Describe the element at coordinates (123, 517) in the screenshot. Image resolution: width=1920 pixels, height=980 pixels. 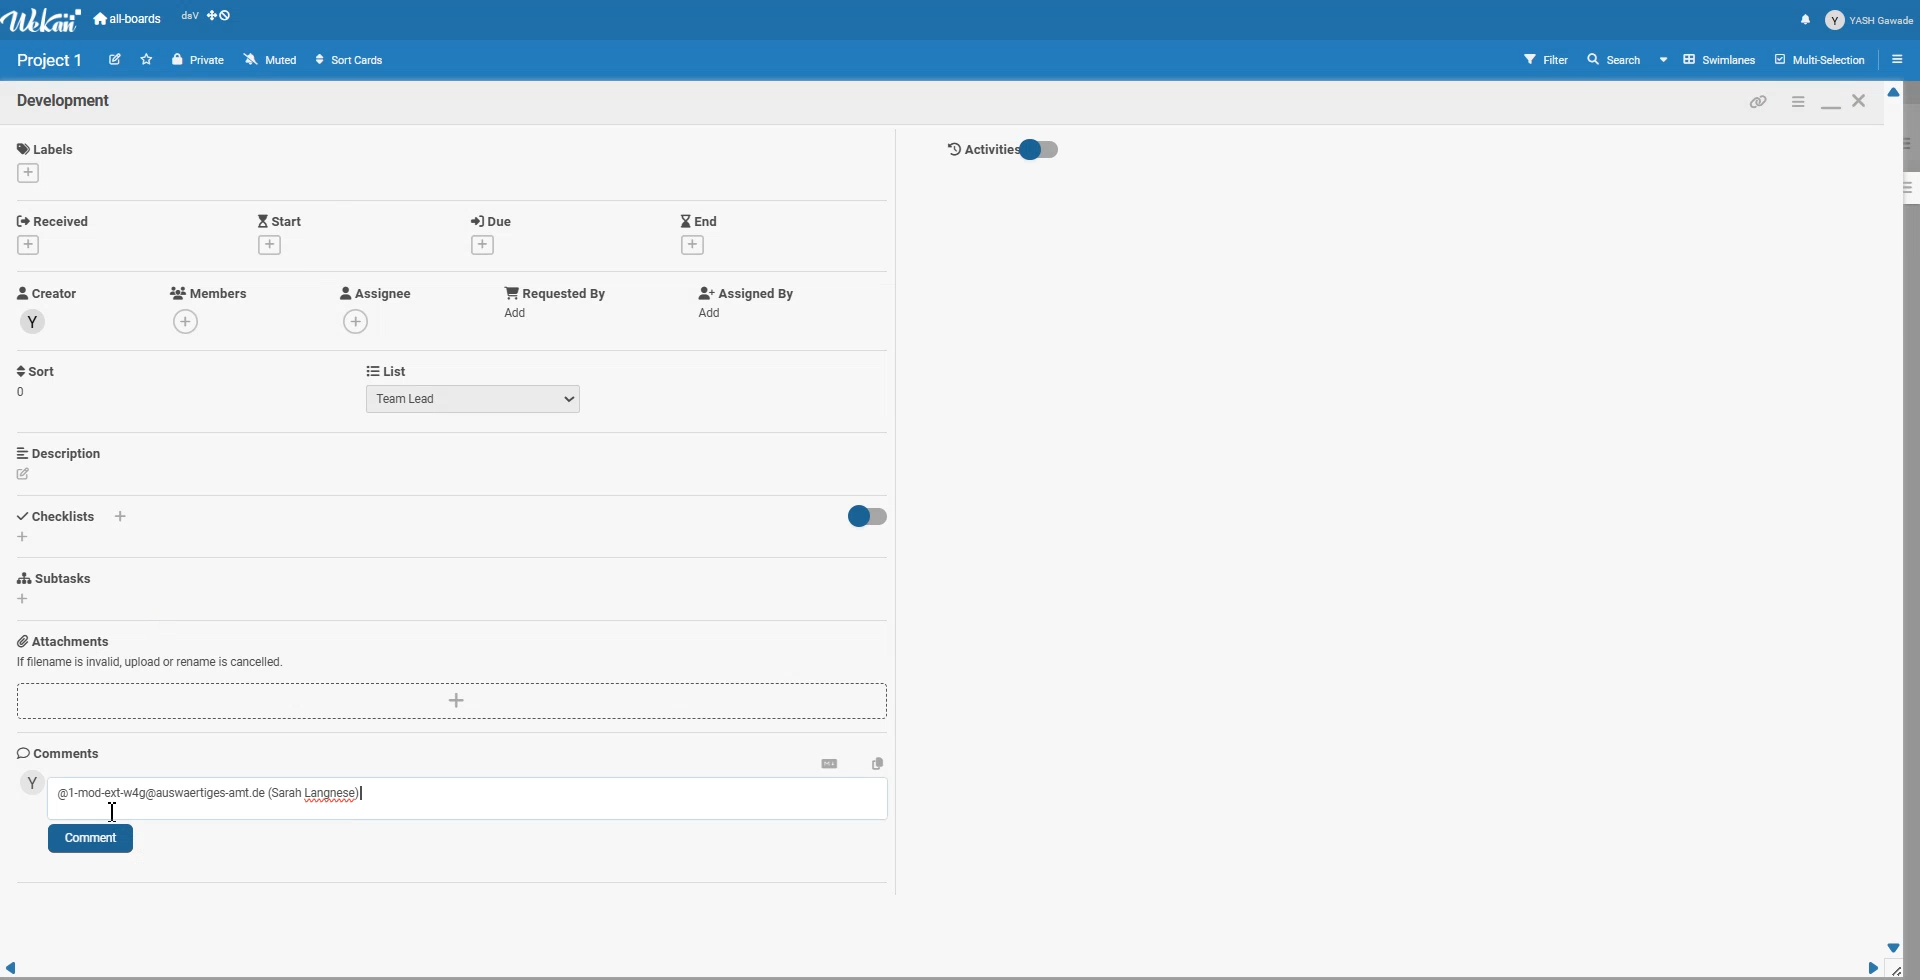
I see `add` at that location.